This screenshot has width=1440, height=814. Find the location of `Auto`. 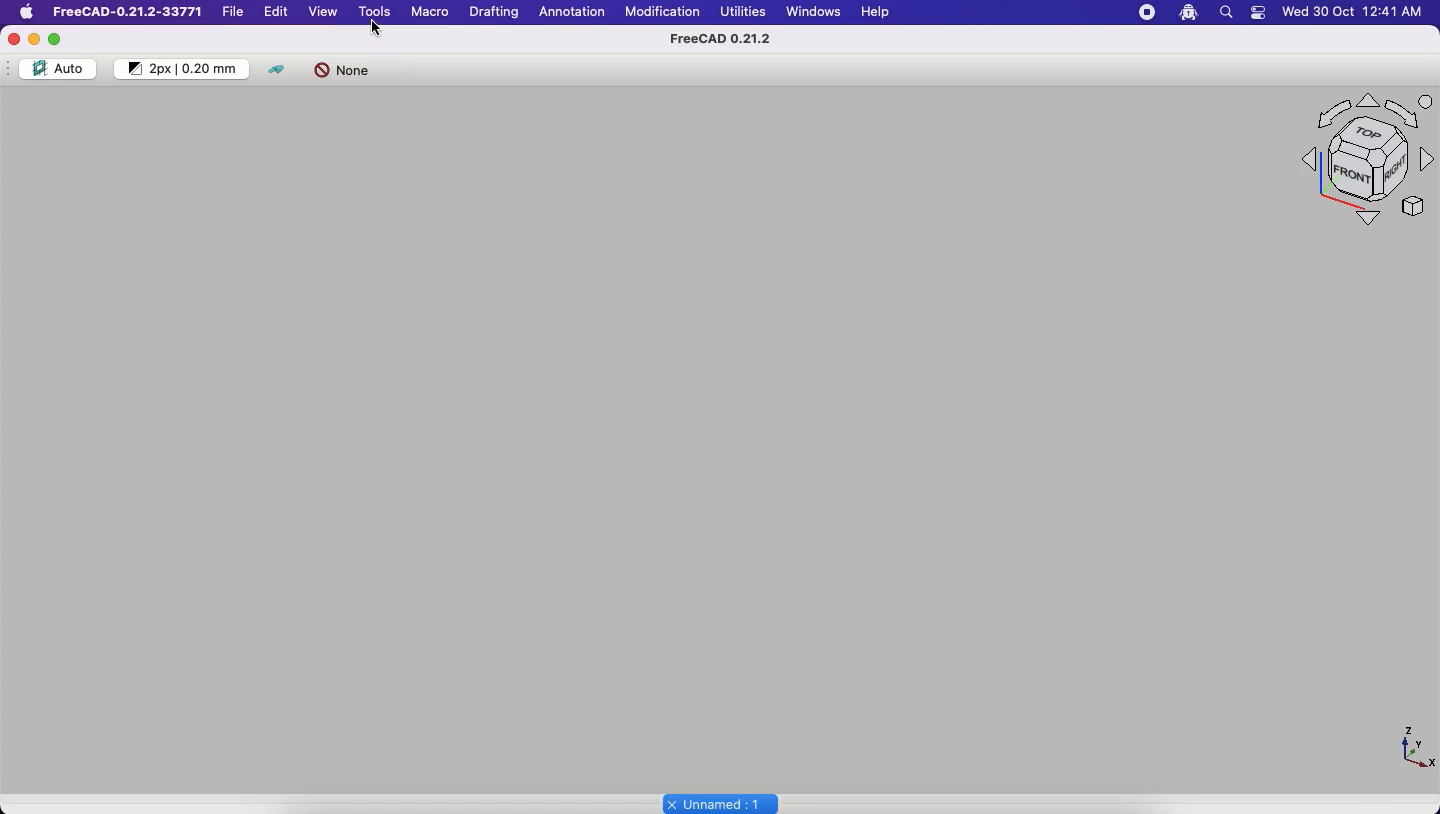

Auto is located at coordinates (58, 67).